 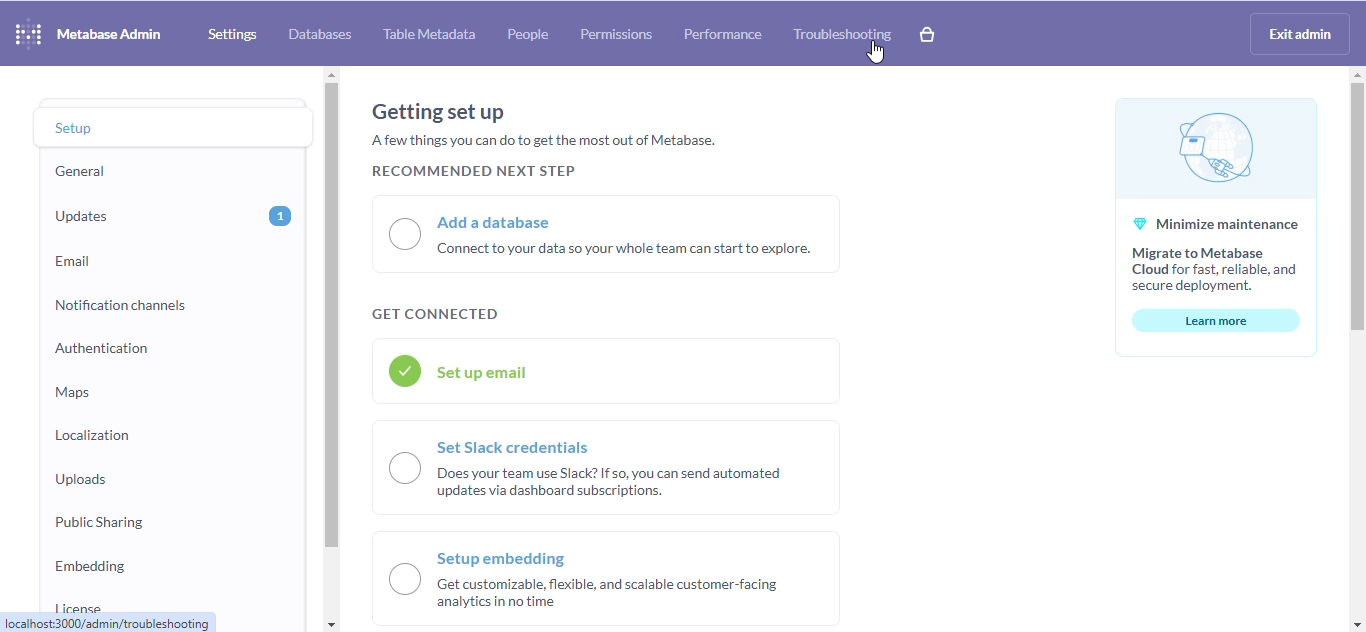 I want to click on maps, so click(x=73, y=391).